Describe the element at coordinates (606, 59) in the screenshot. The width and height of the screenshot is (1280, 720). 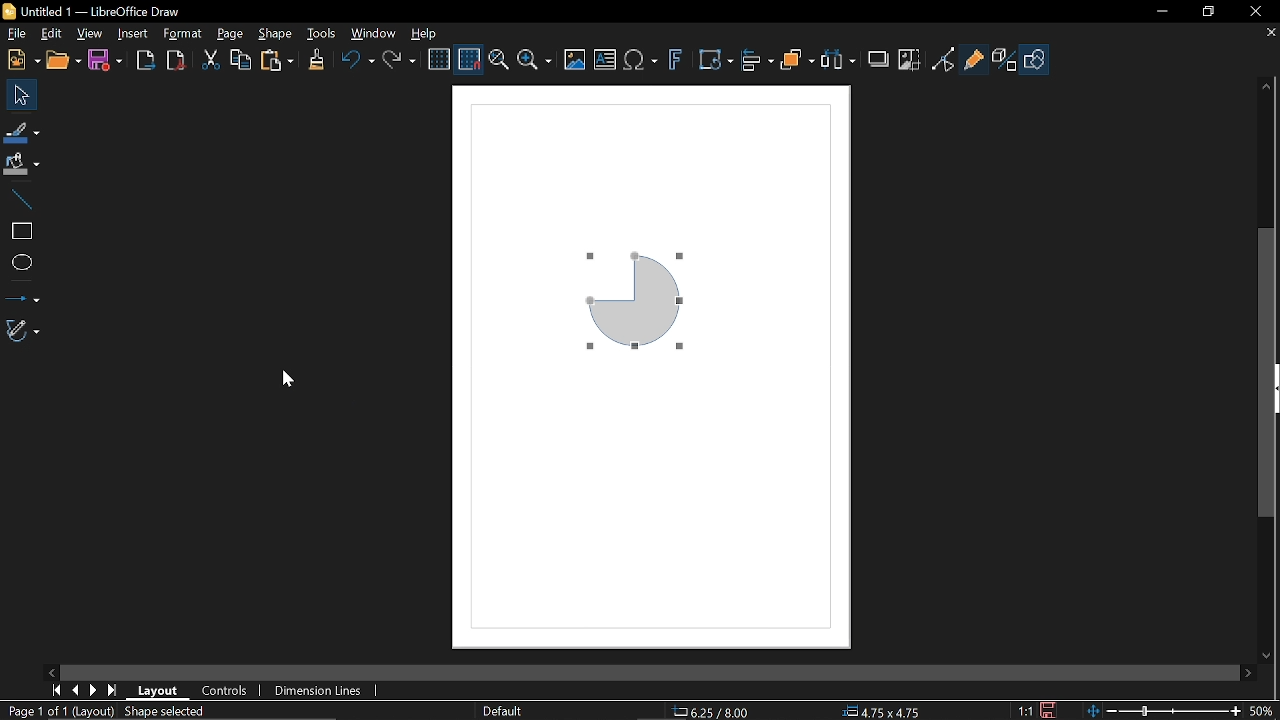
I see `insert text` at that location.